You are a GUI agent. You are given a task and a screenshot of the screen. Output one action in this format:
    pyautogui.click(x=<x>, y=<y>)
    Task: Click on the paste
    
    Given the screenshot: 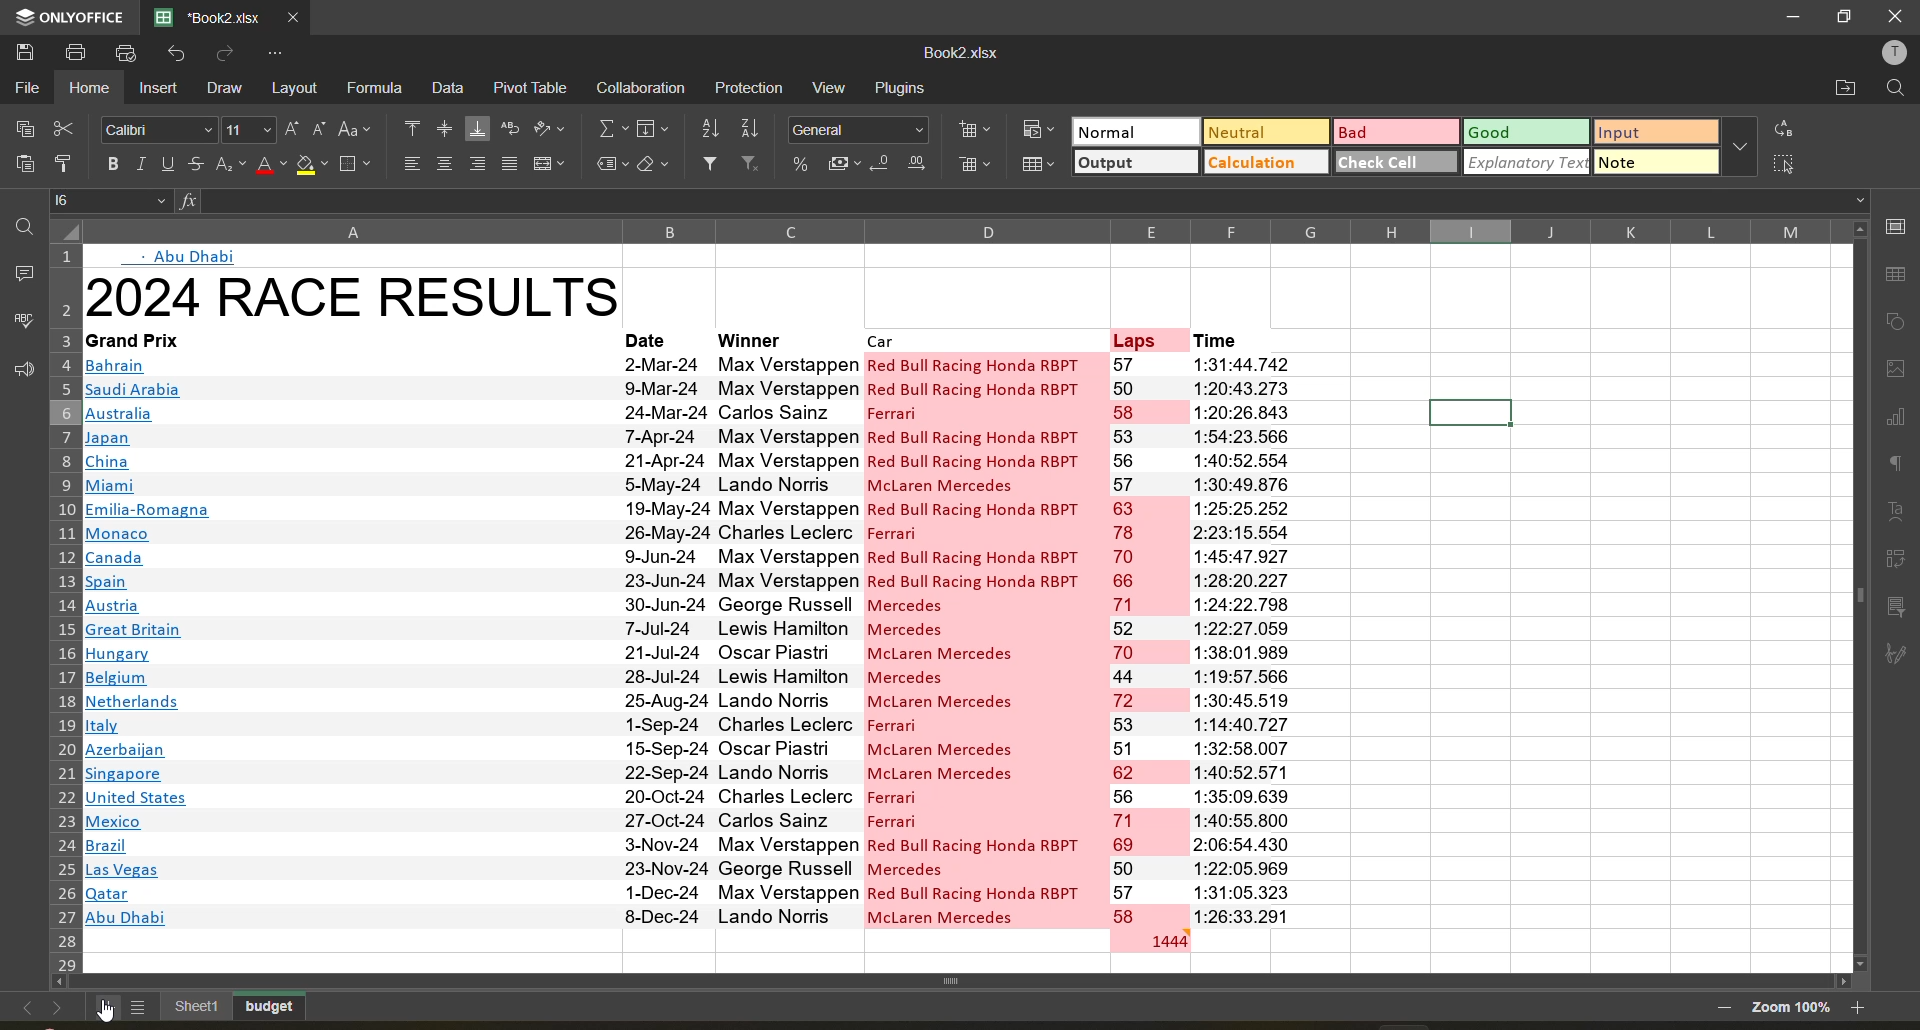 What is the action you would take?
    pyautogui.click(x=25, y=165)
    